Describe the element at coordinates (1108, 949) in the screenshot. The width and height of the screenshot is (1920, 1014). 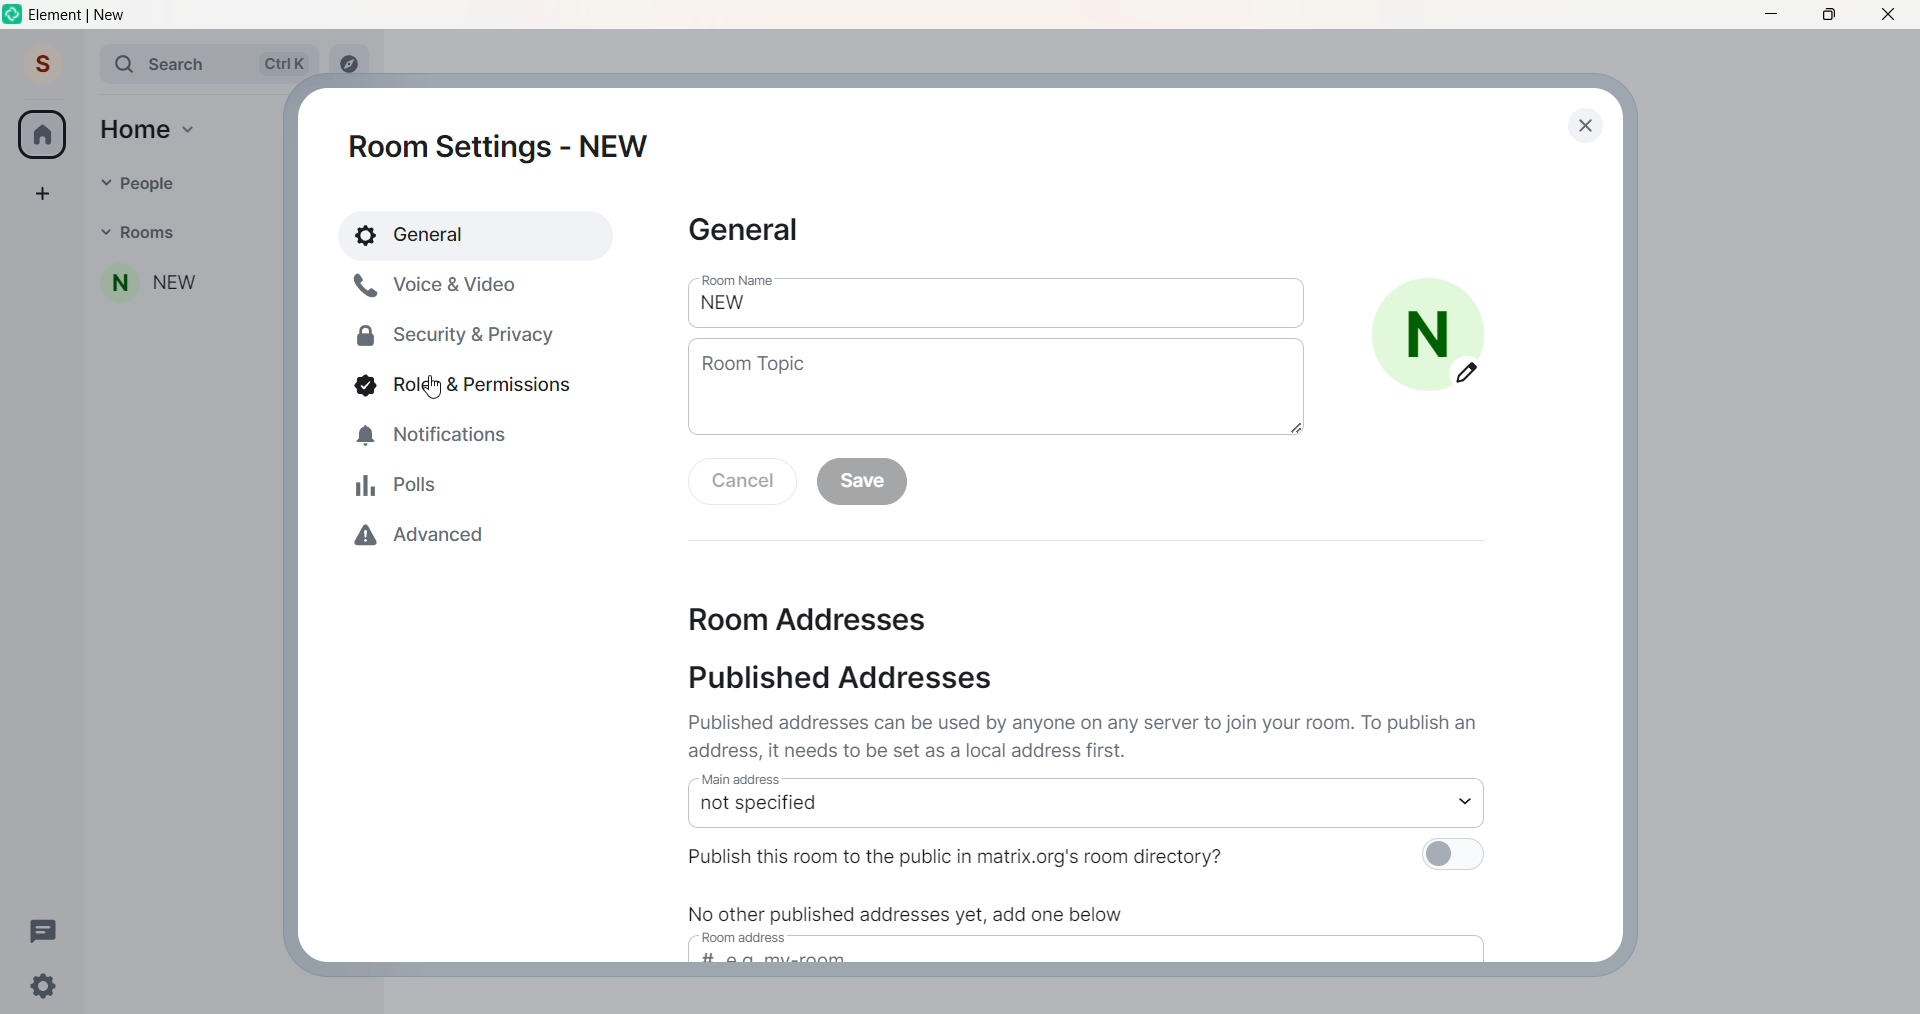
I see `room address` at that location.